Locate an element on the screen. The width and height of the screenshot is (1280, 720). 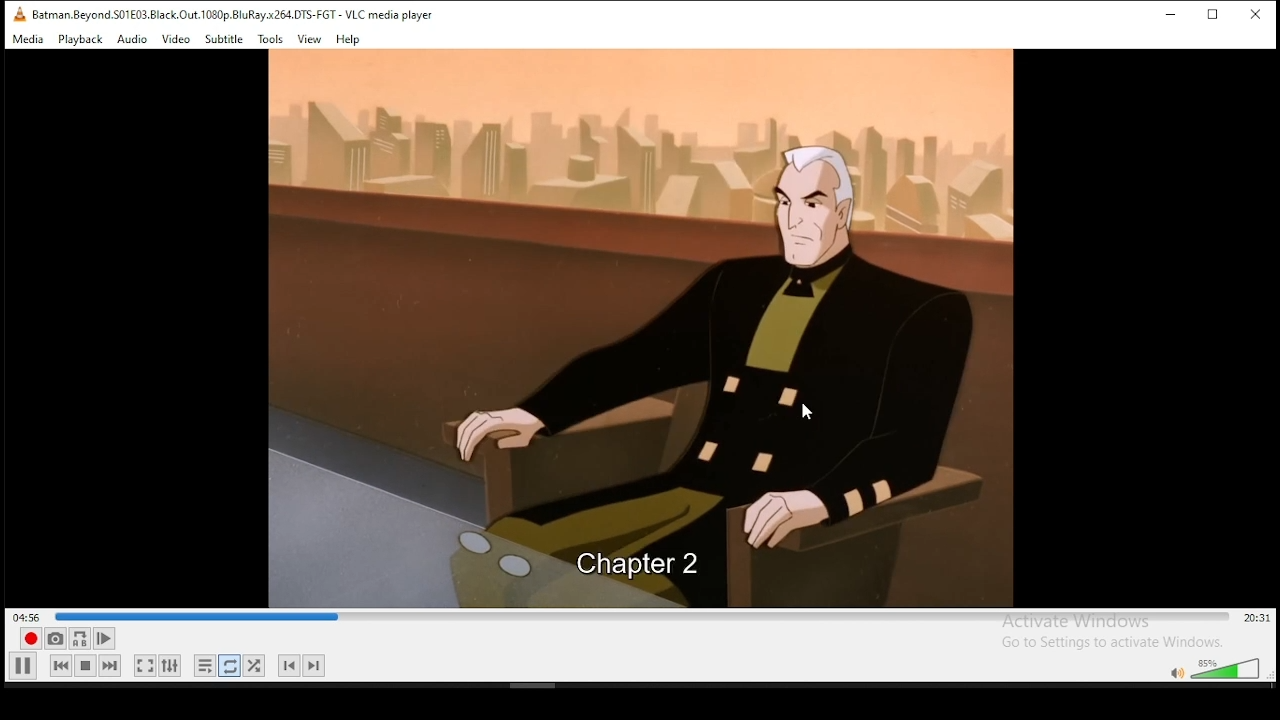
Help is located at coordinates (349, 41).